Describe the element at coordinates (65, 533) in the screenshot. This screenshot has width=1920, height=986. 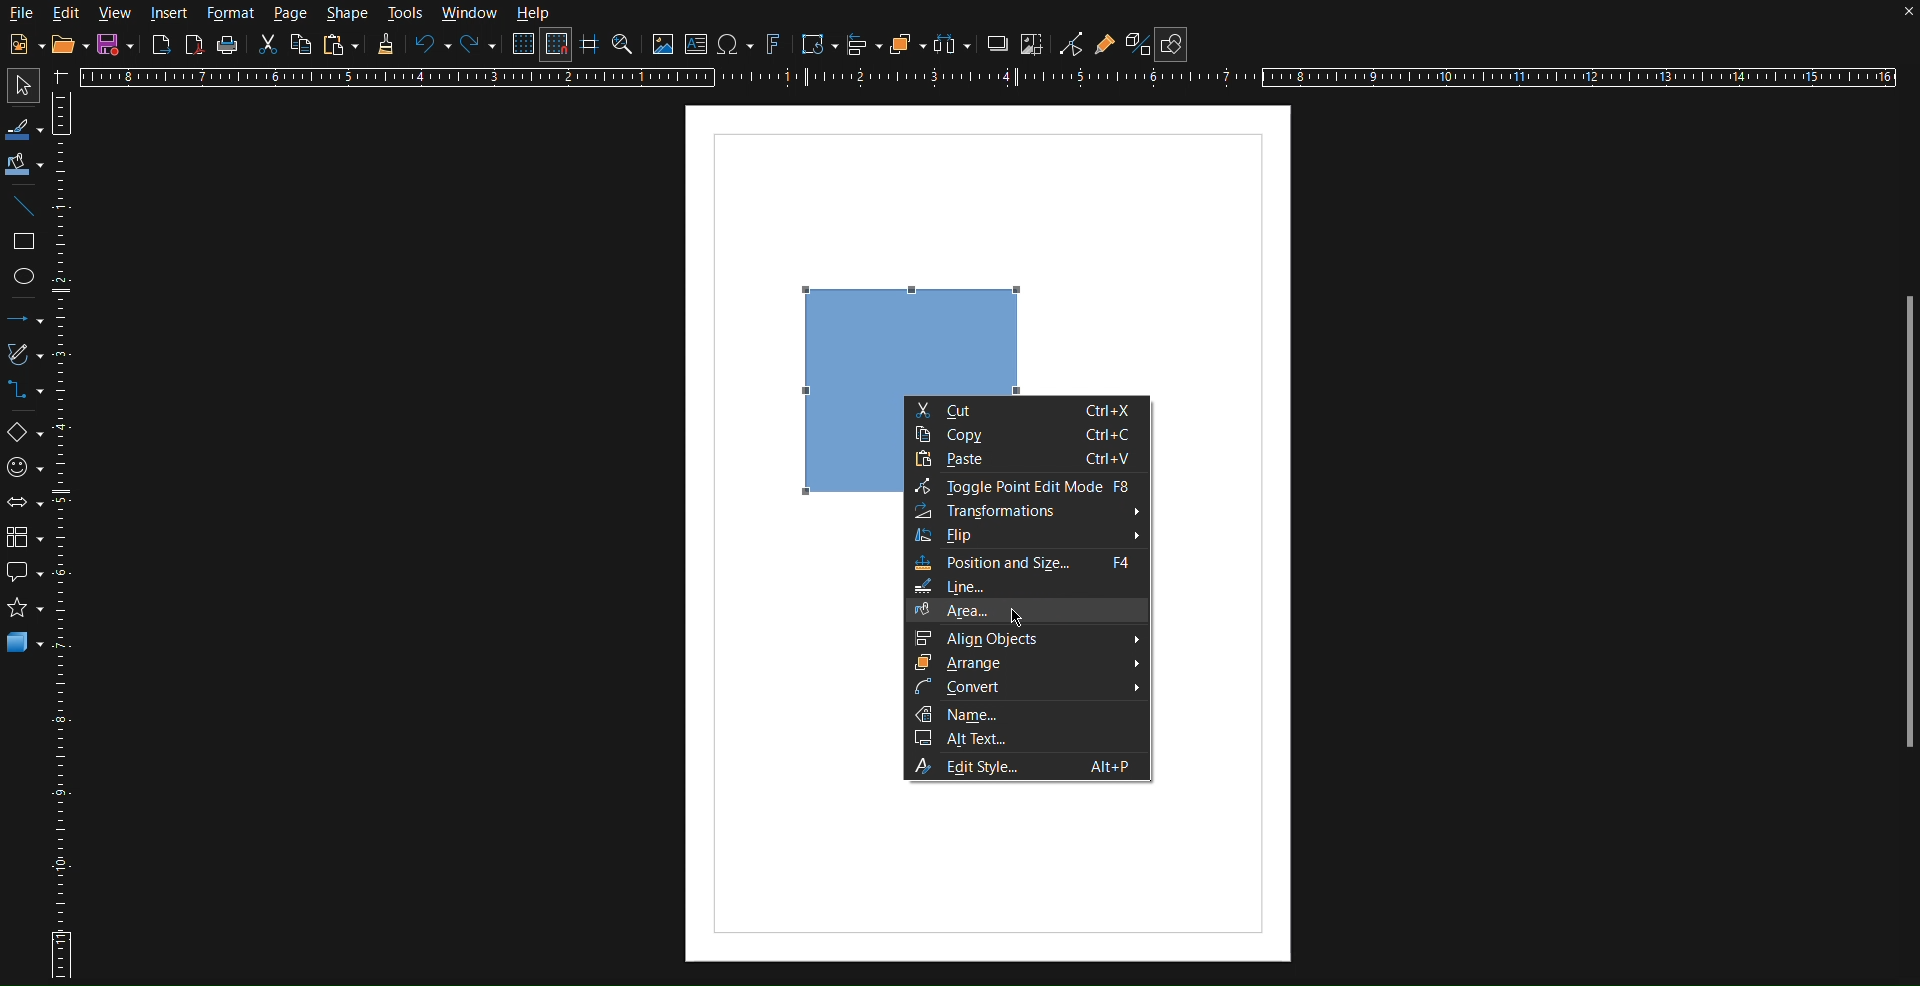
I see `Vertical Ruler` at that location.